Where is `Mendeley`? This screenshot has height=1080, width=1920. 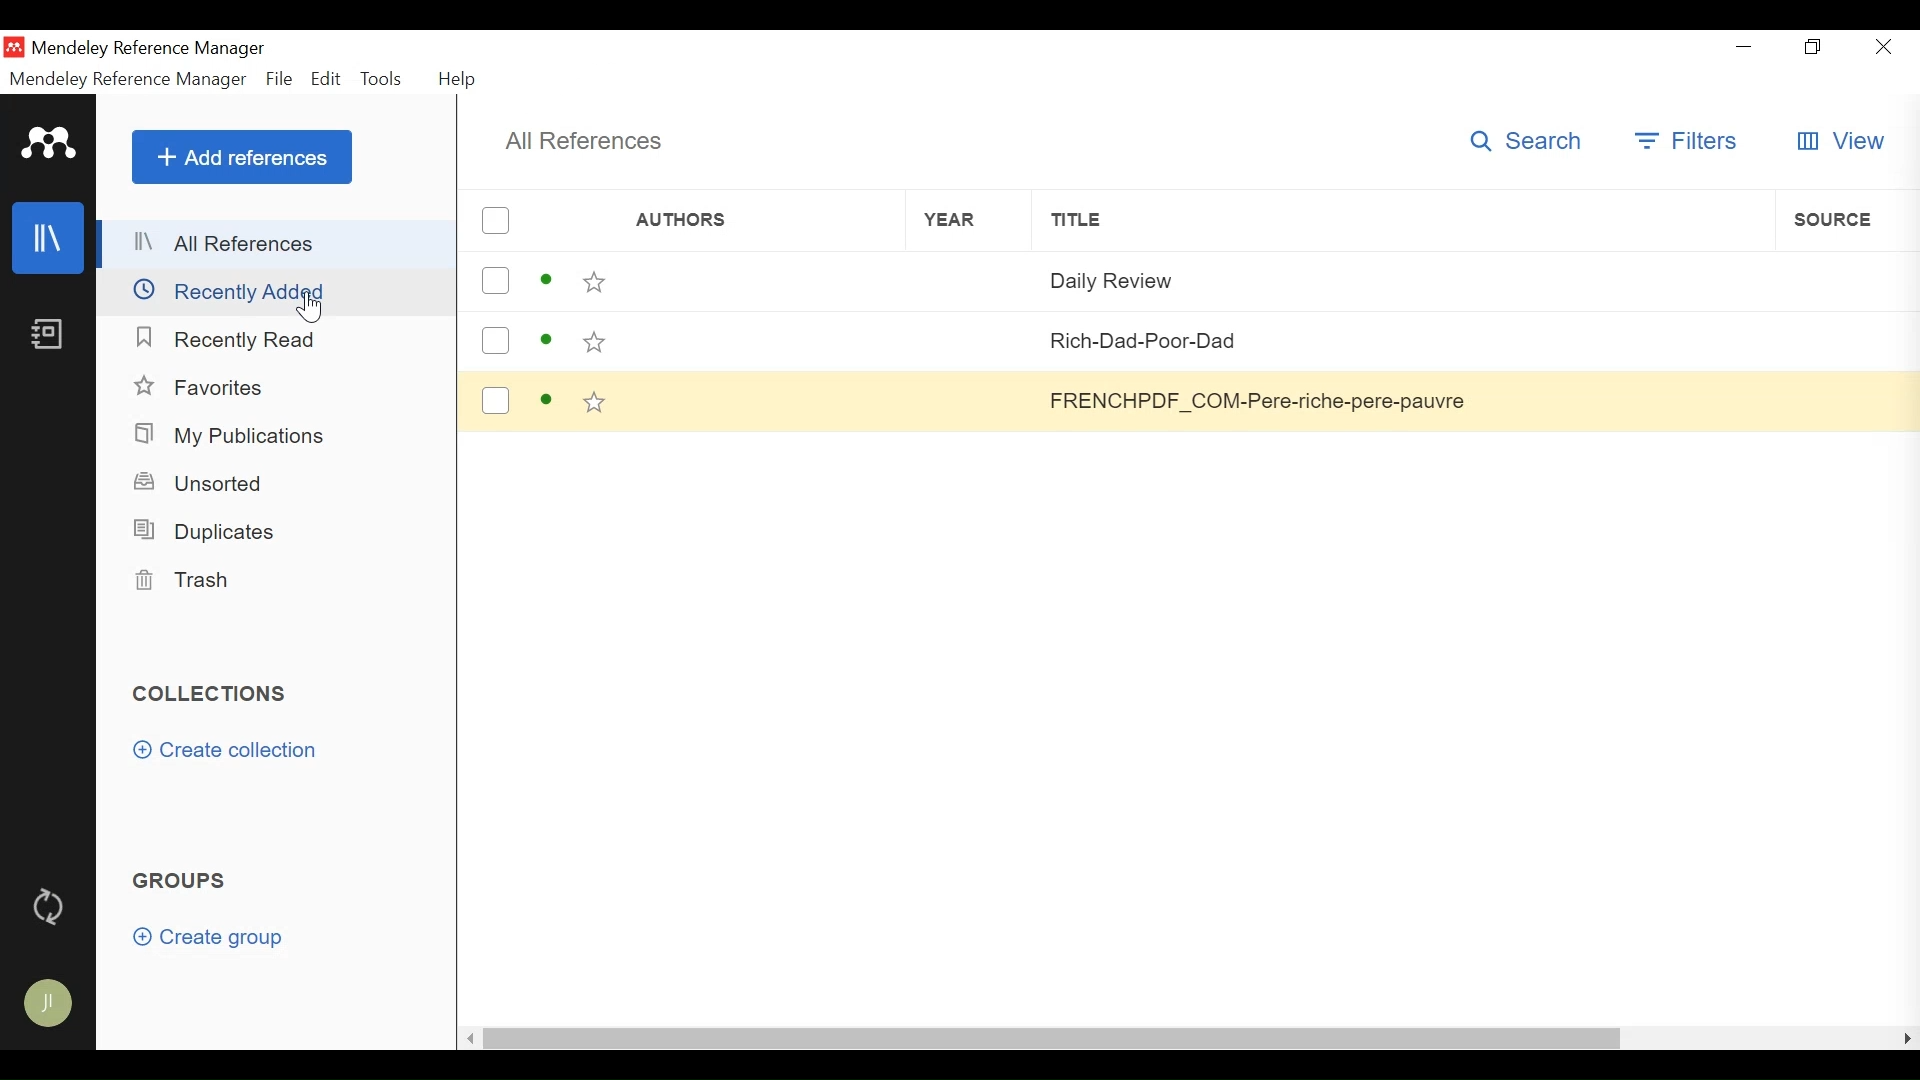
Mendeley is located at coordinates (49, 143).